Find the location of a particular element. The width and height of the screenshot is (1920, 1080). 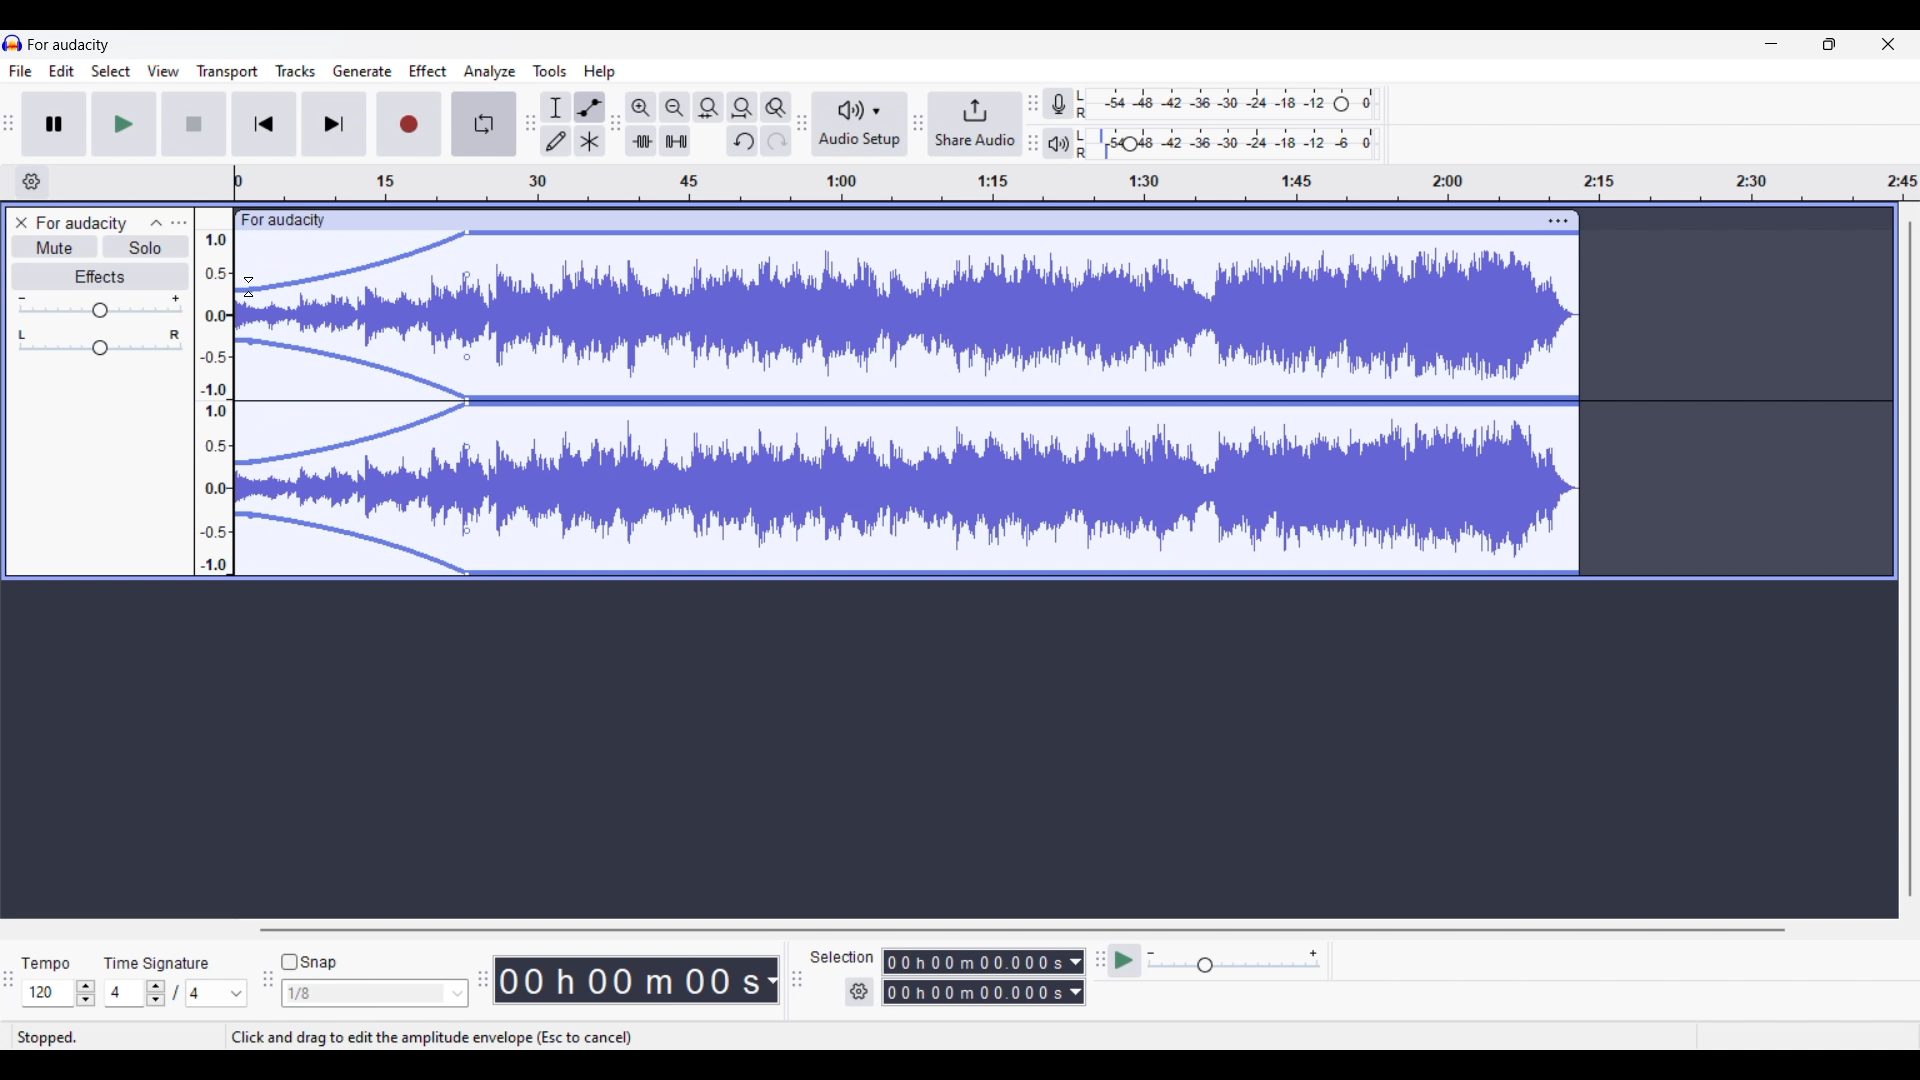

play at speed is located at coordinates (1125, 960).